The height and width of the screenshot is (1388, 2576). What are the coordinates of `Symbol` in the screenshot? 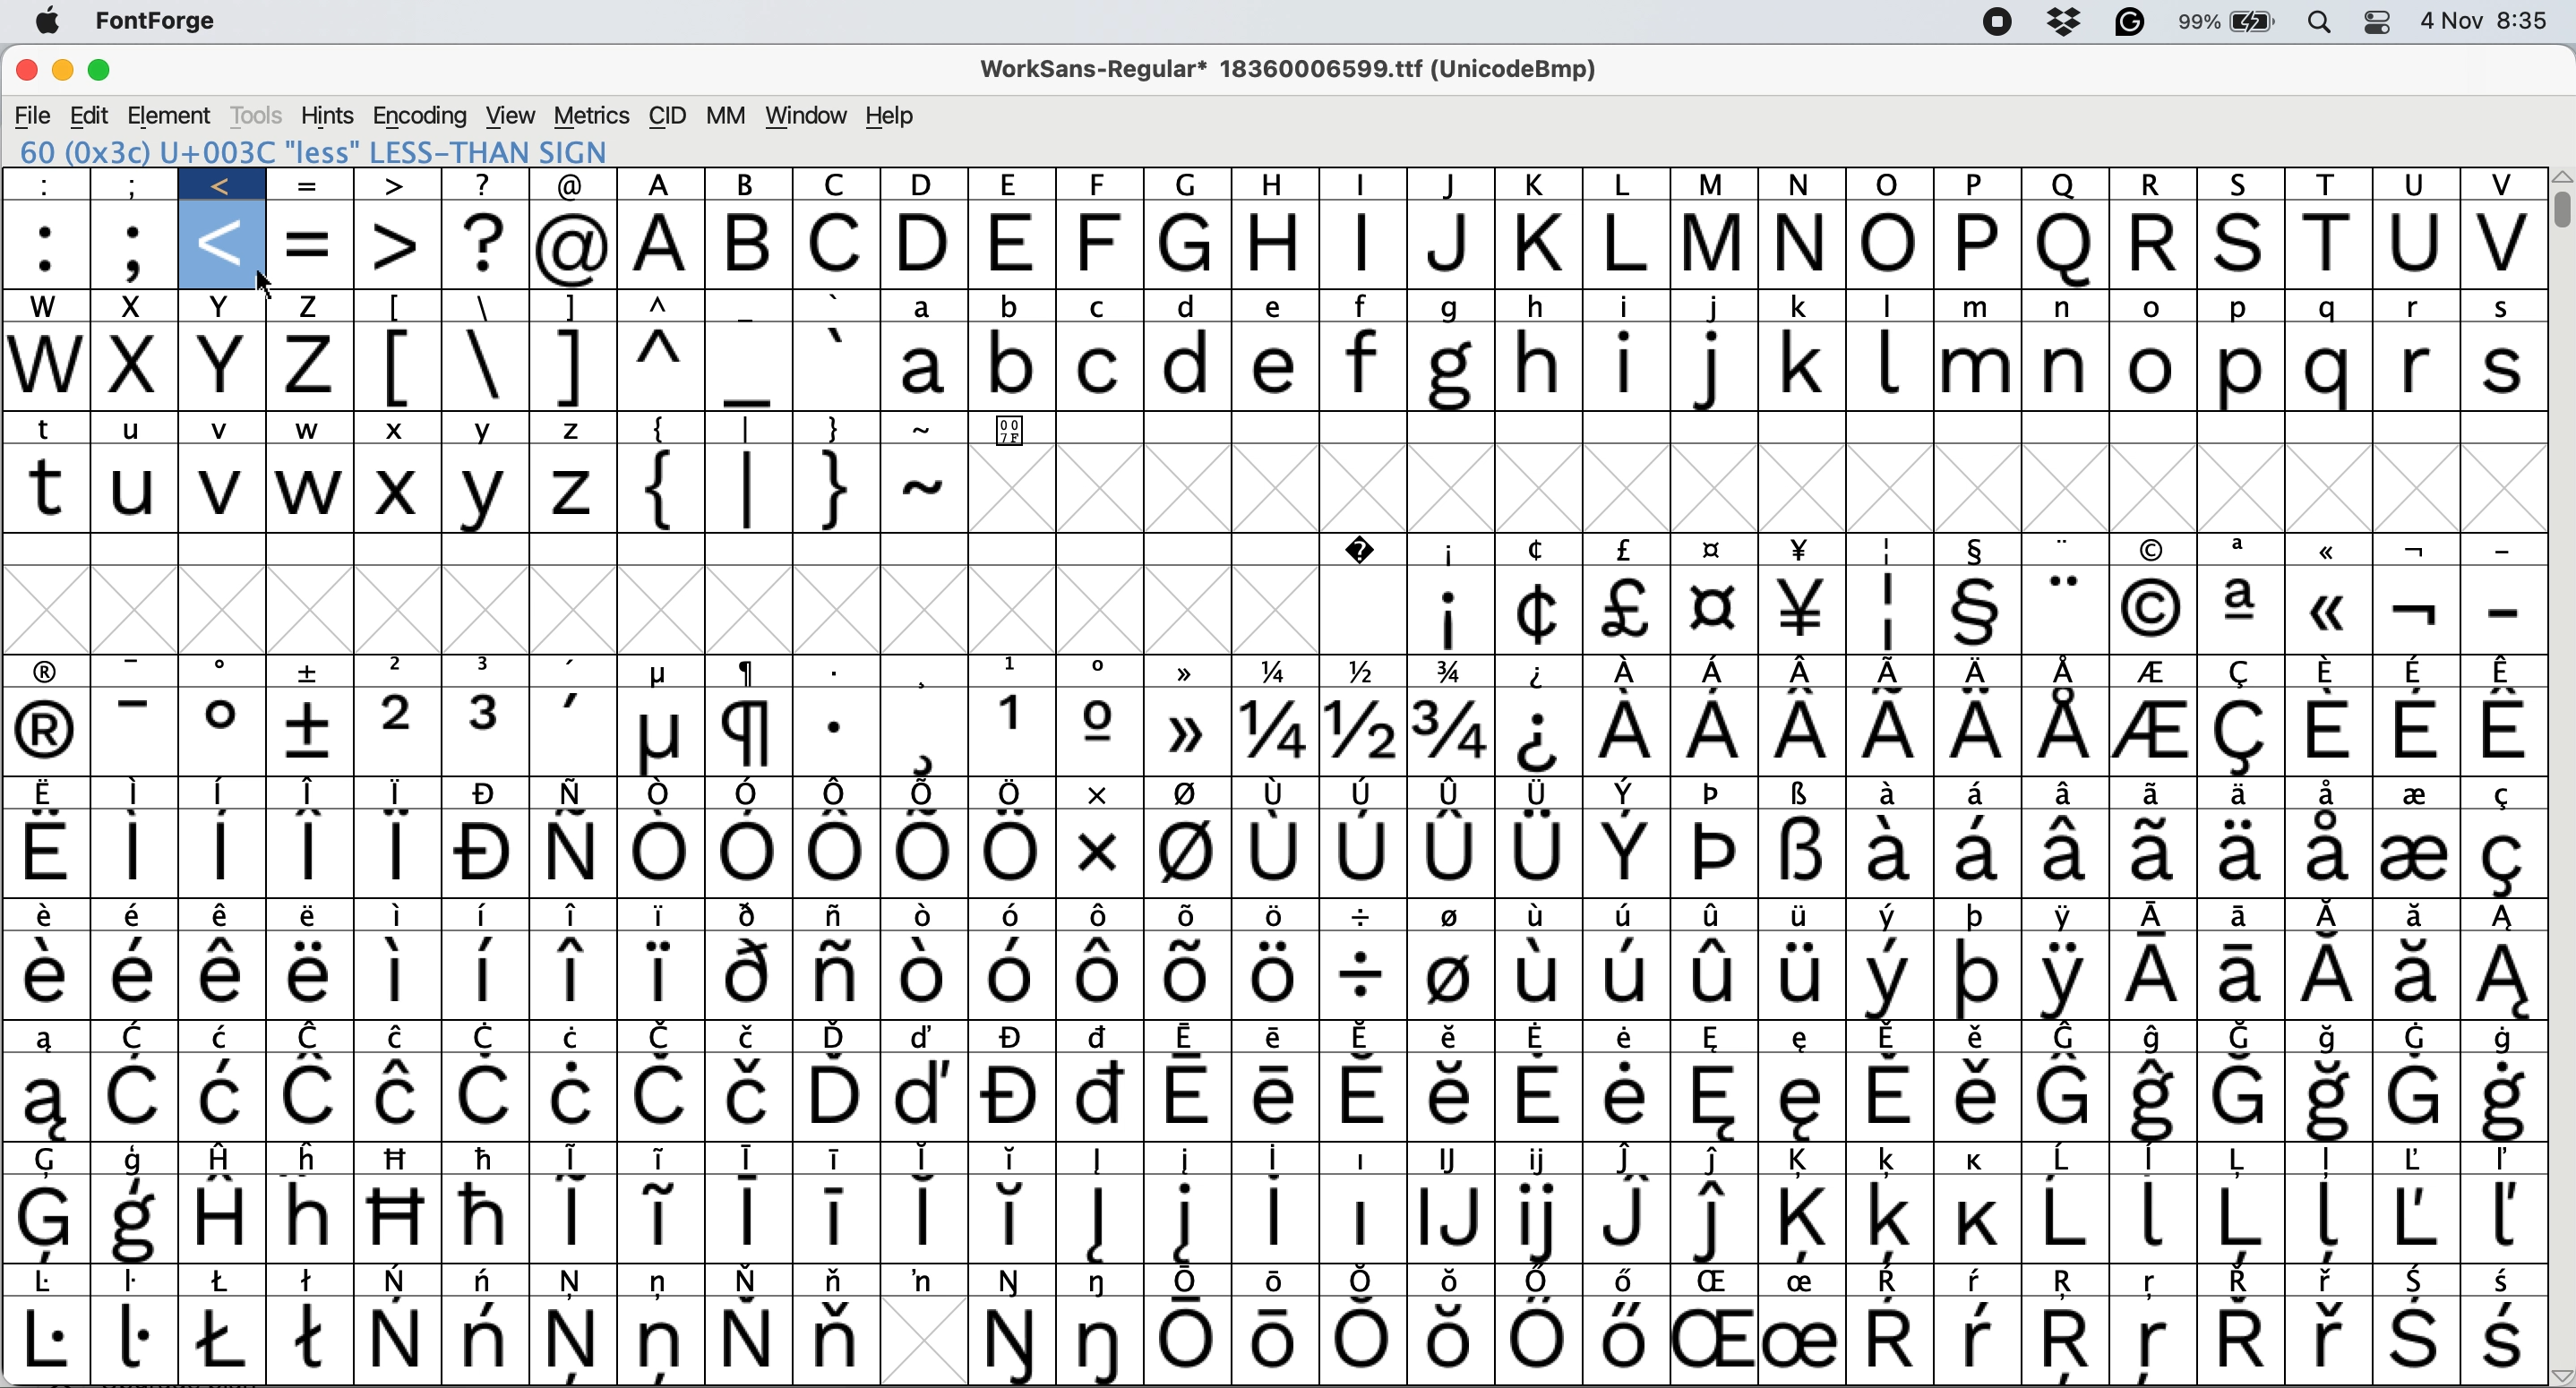 It's located at (2327, 1160).